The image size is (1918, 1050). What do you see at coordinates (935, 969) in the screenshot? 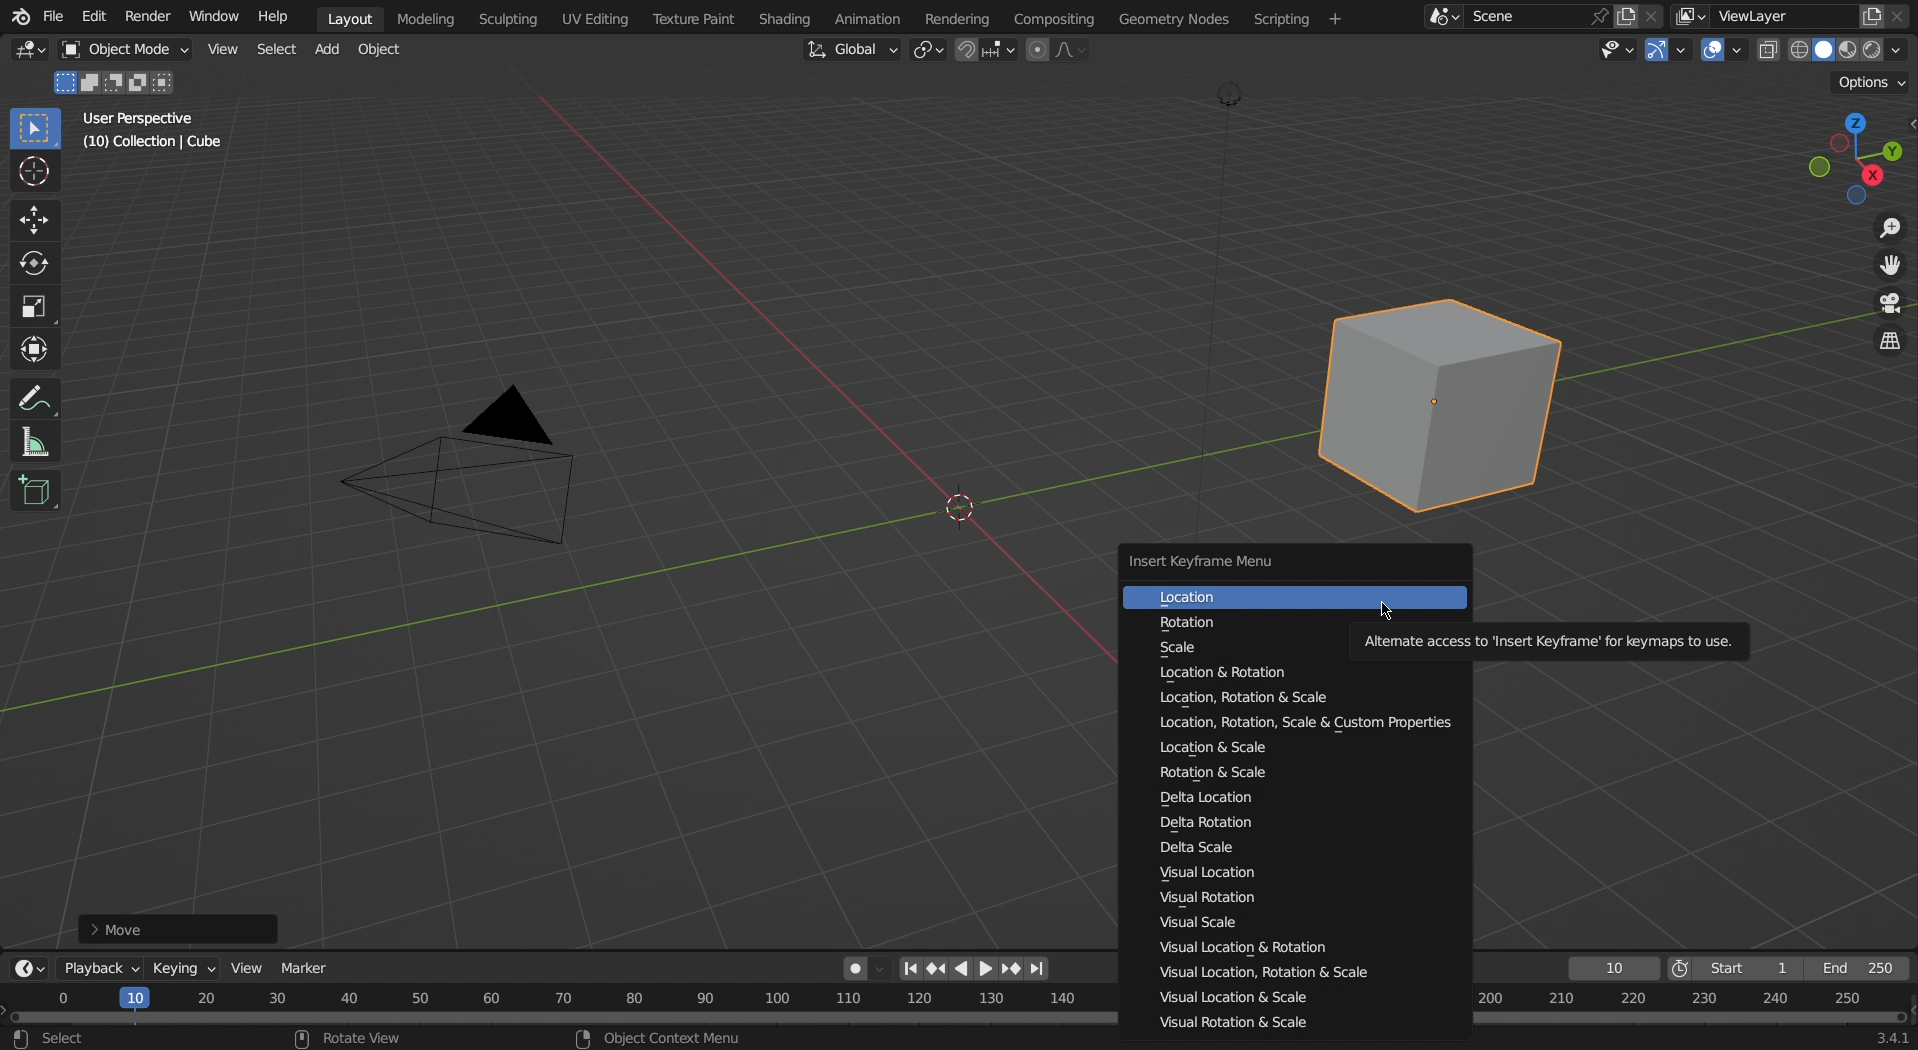
I see `Previous` at bounding box center [935, 969].